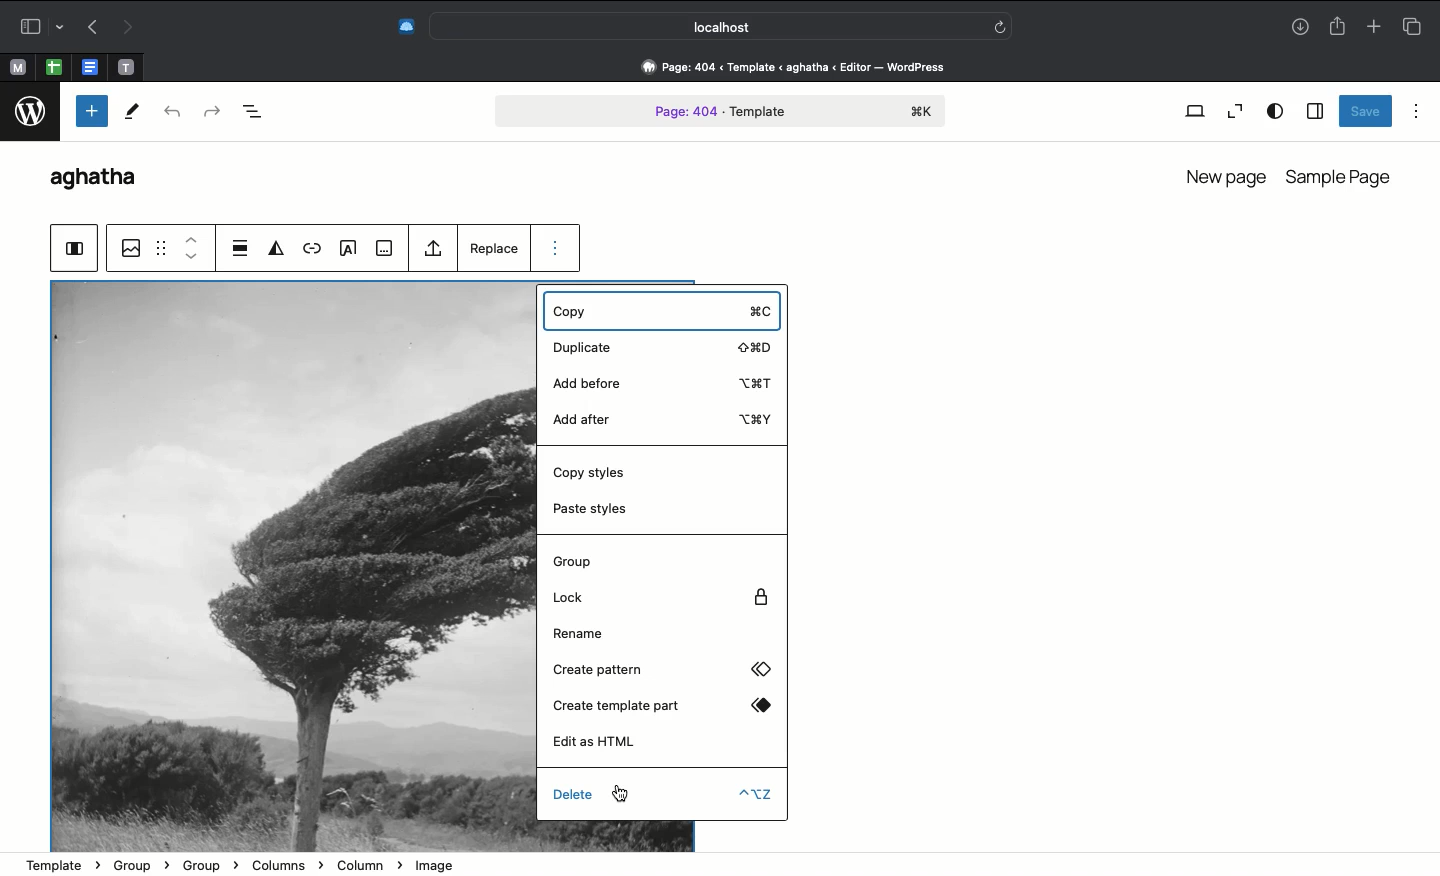  Describe the element at coordinates (659, 347) in the screenshot. I see `Duplicate` at that location.